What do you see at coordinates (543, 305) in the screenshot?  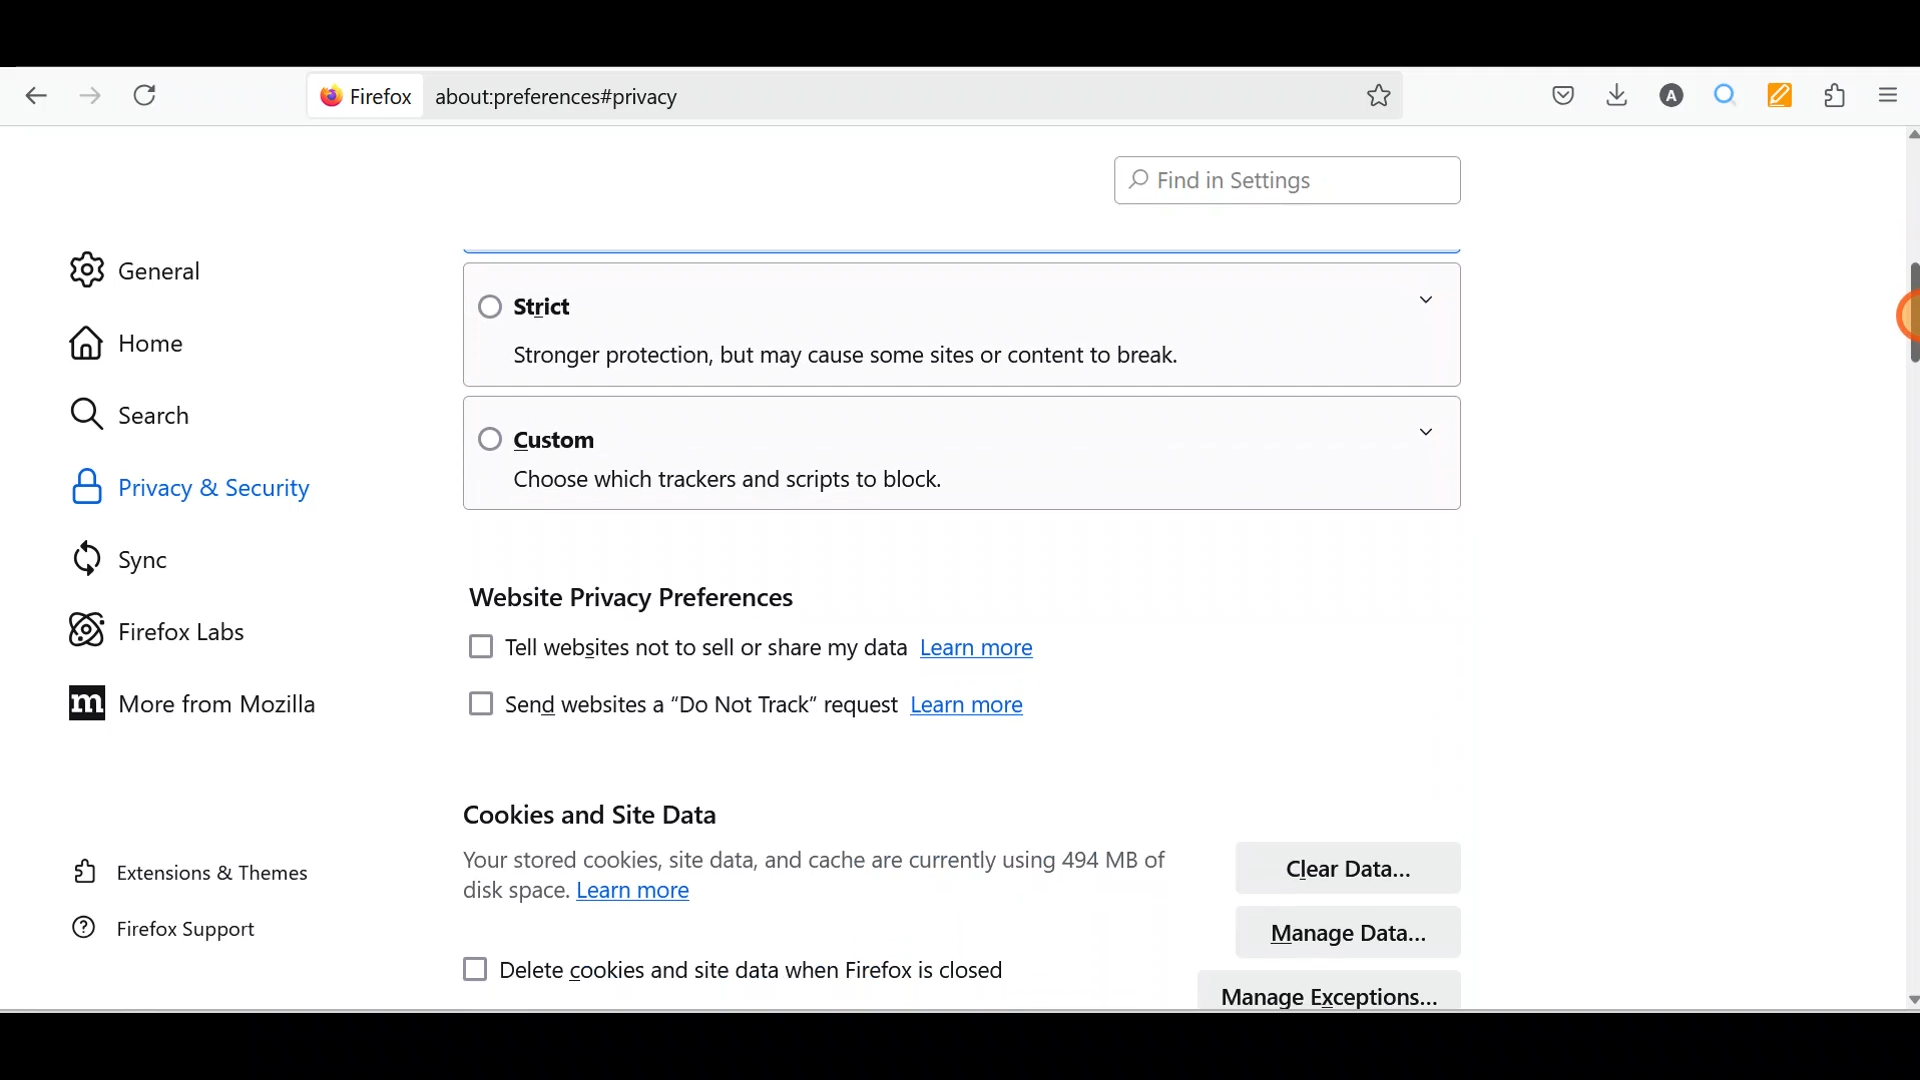 I see `Strict` at bounding box center [543, 305].